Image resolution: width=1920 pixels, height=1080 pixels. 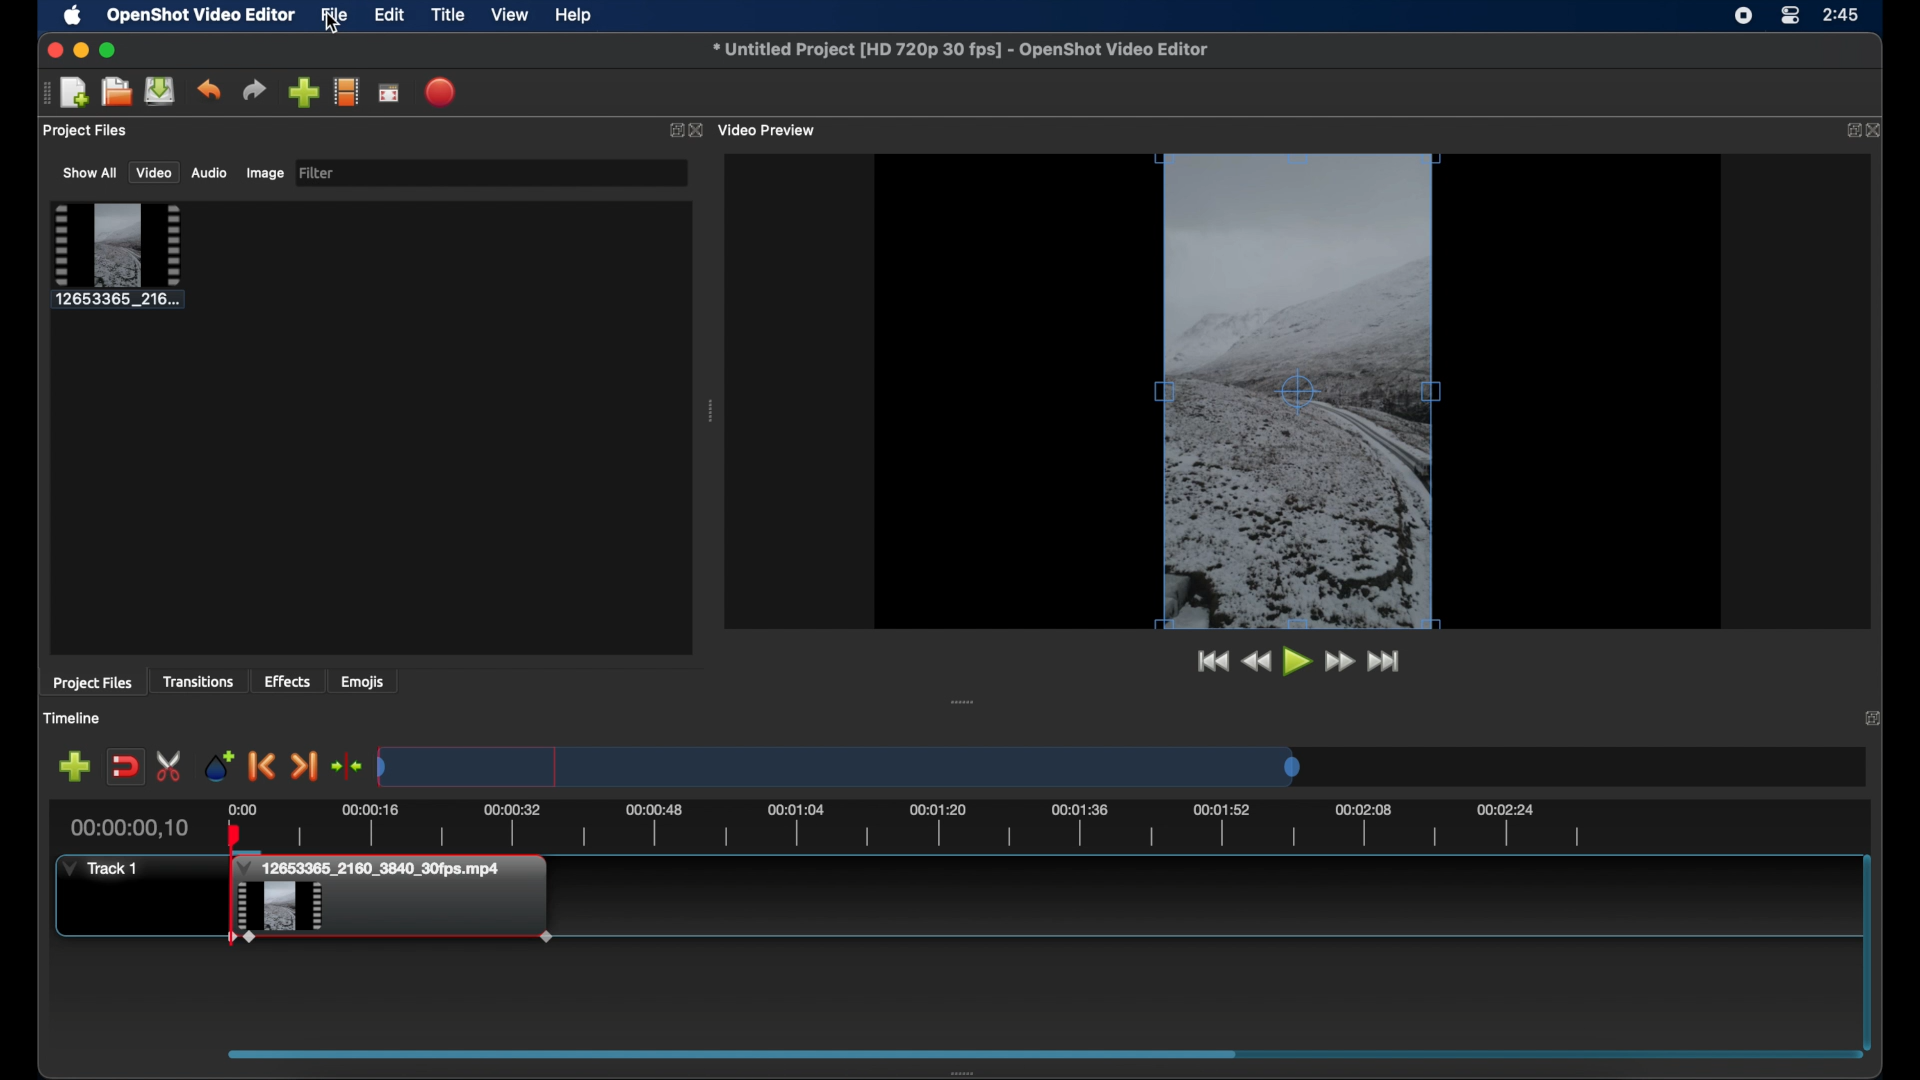 I want to click on effects, so click(x=288, y=681).